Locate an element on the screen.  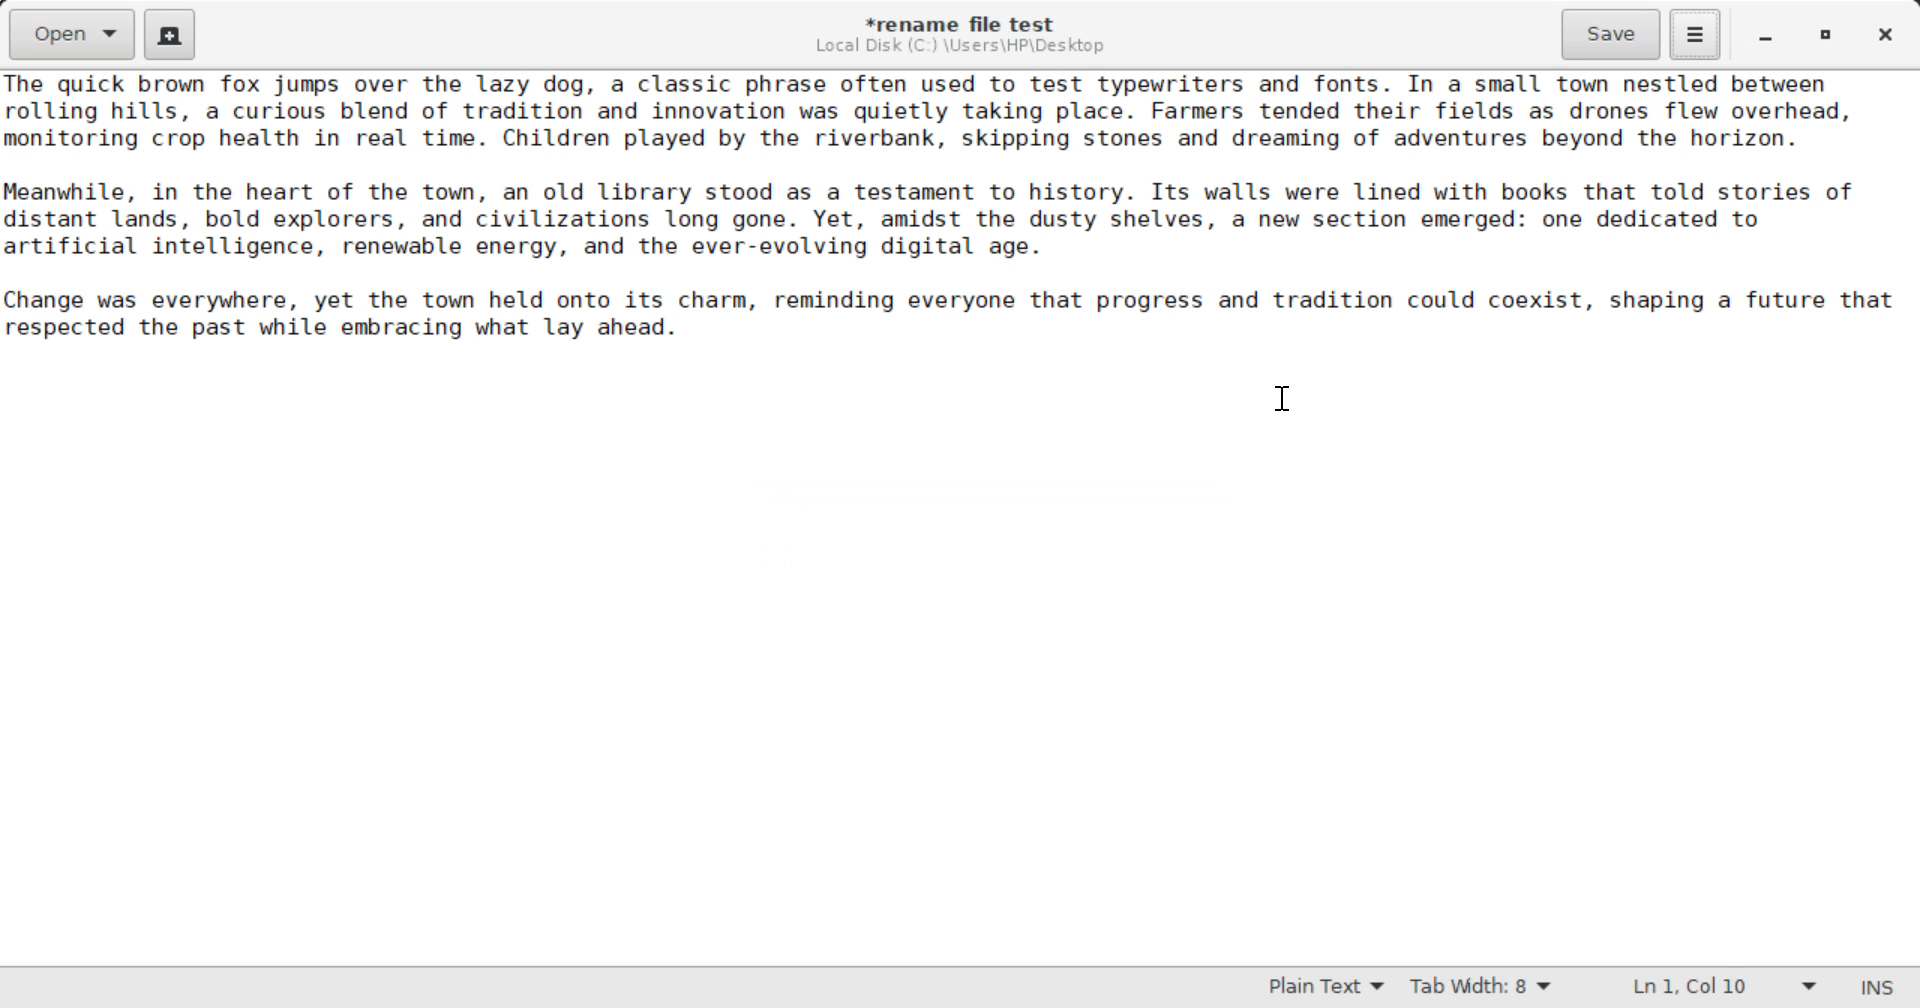
Restore Down is located at coordinates (1769, 34).